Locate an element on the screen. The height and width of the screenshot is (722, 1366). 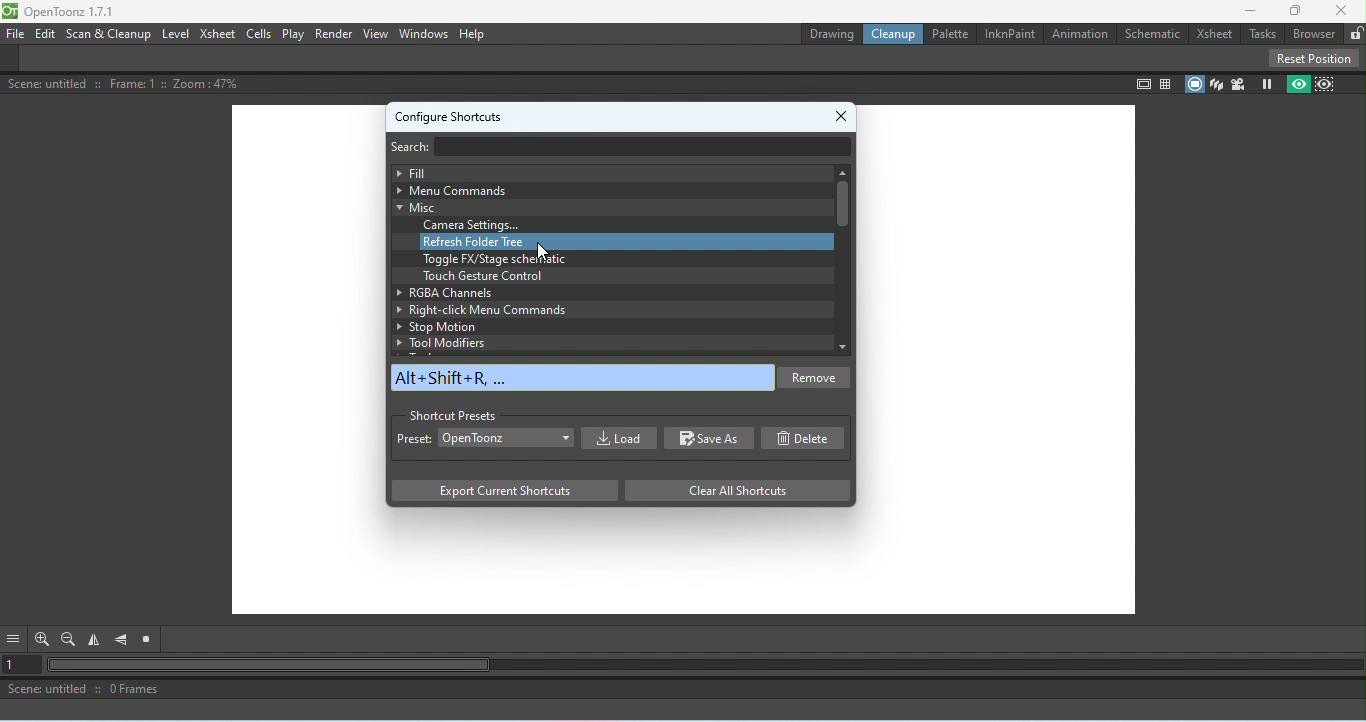
Maximize is located at coordinates (1297, 10).